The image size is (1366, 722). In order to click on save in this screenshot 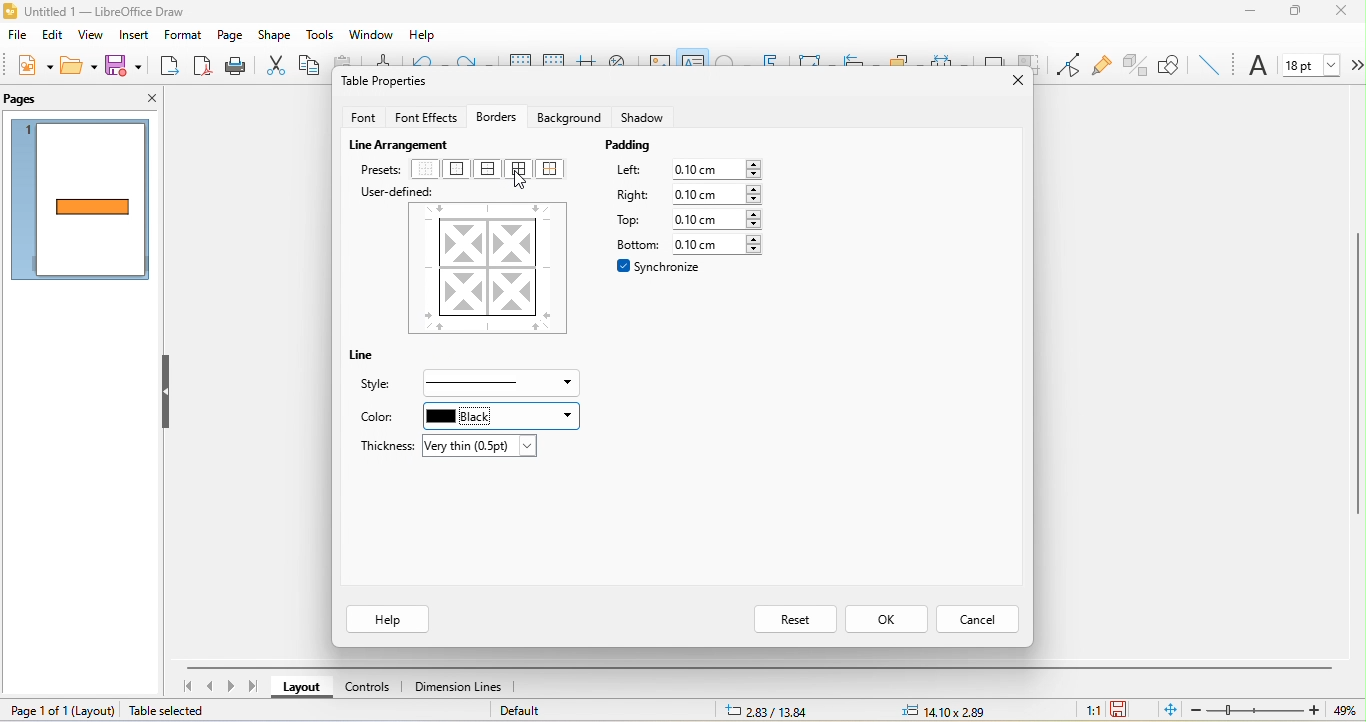, I will do `click(123, 65)`.